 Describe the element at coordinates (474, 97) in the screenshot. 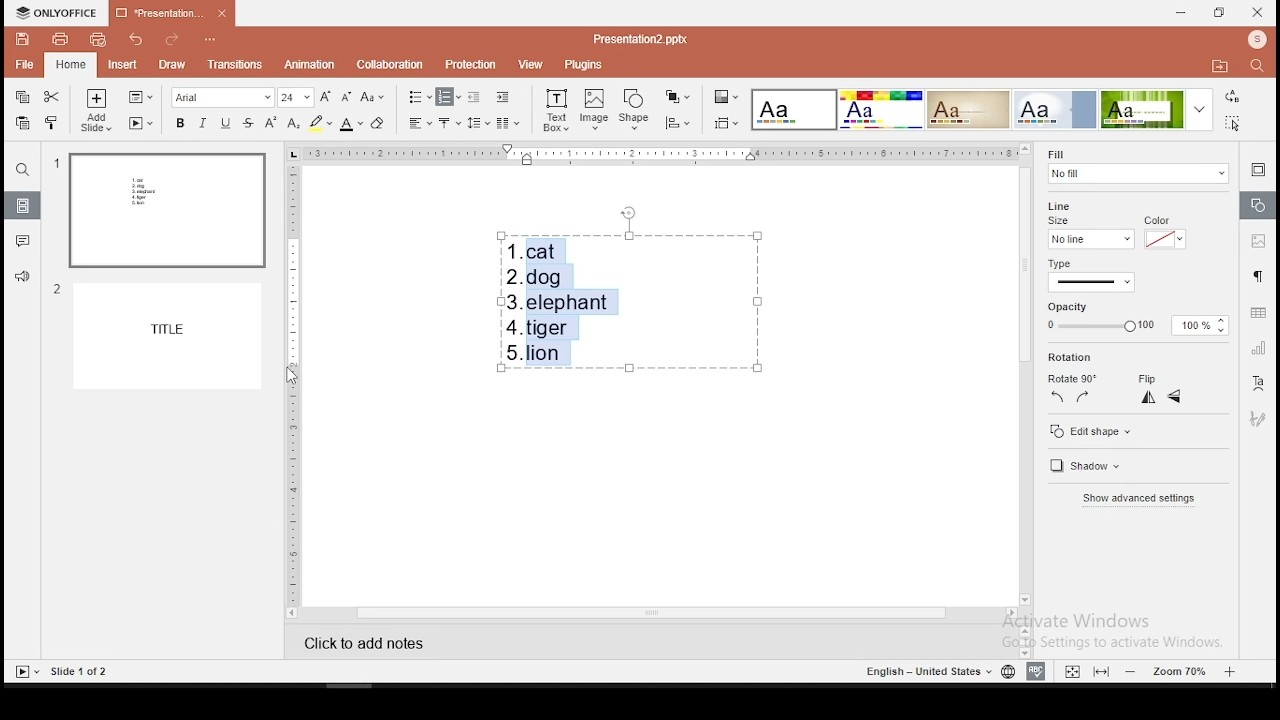

I see `decrease indent` at that location.